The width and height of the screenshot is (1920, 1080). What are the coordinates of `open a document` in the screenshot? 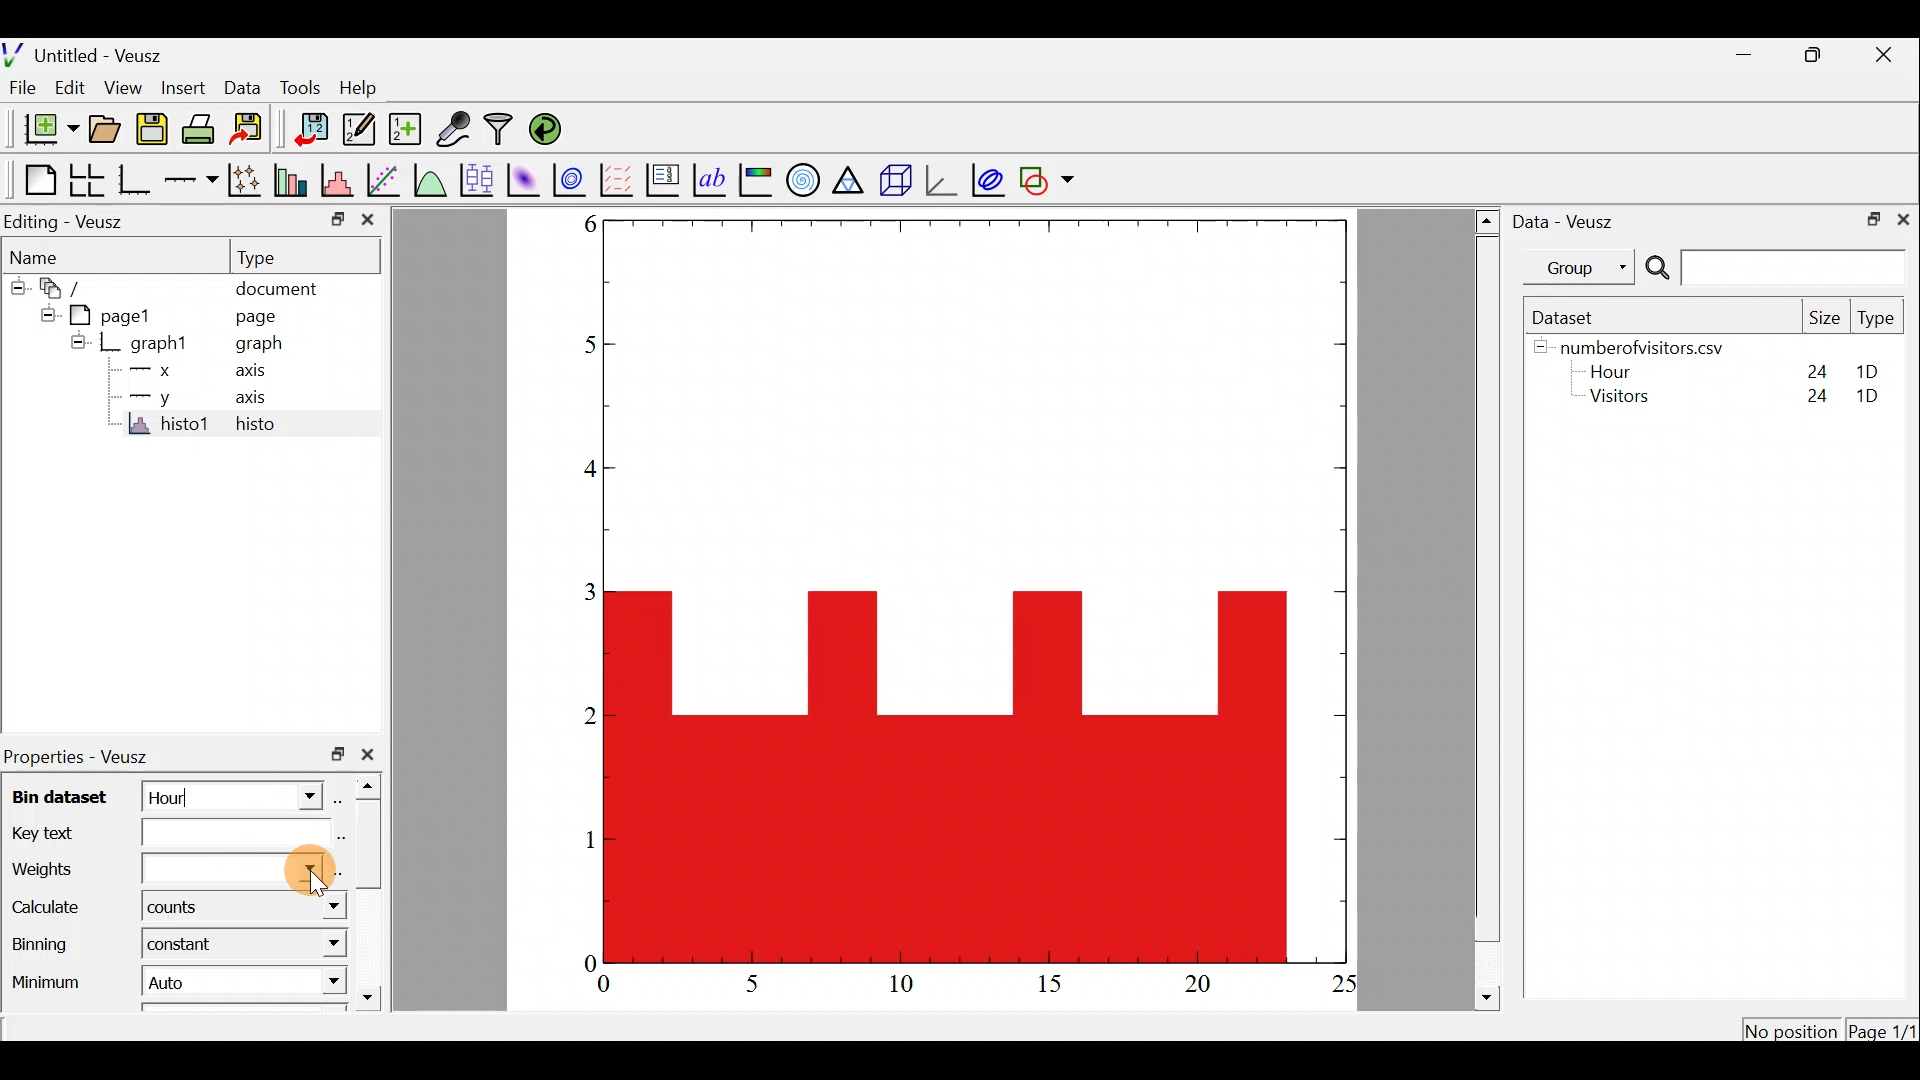 It's located at (103, 129).